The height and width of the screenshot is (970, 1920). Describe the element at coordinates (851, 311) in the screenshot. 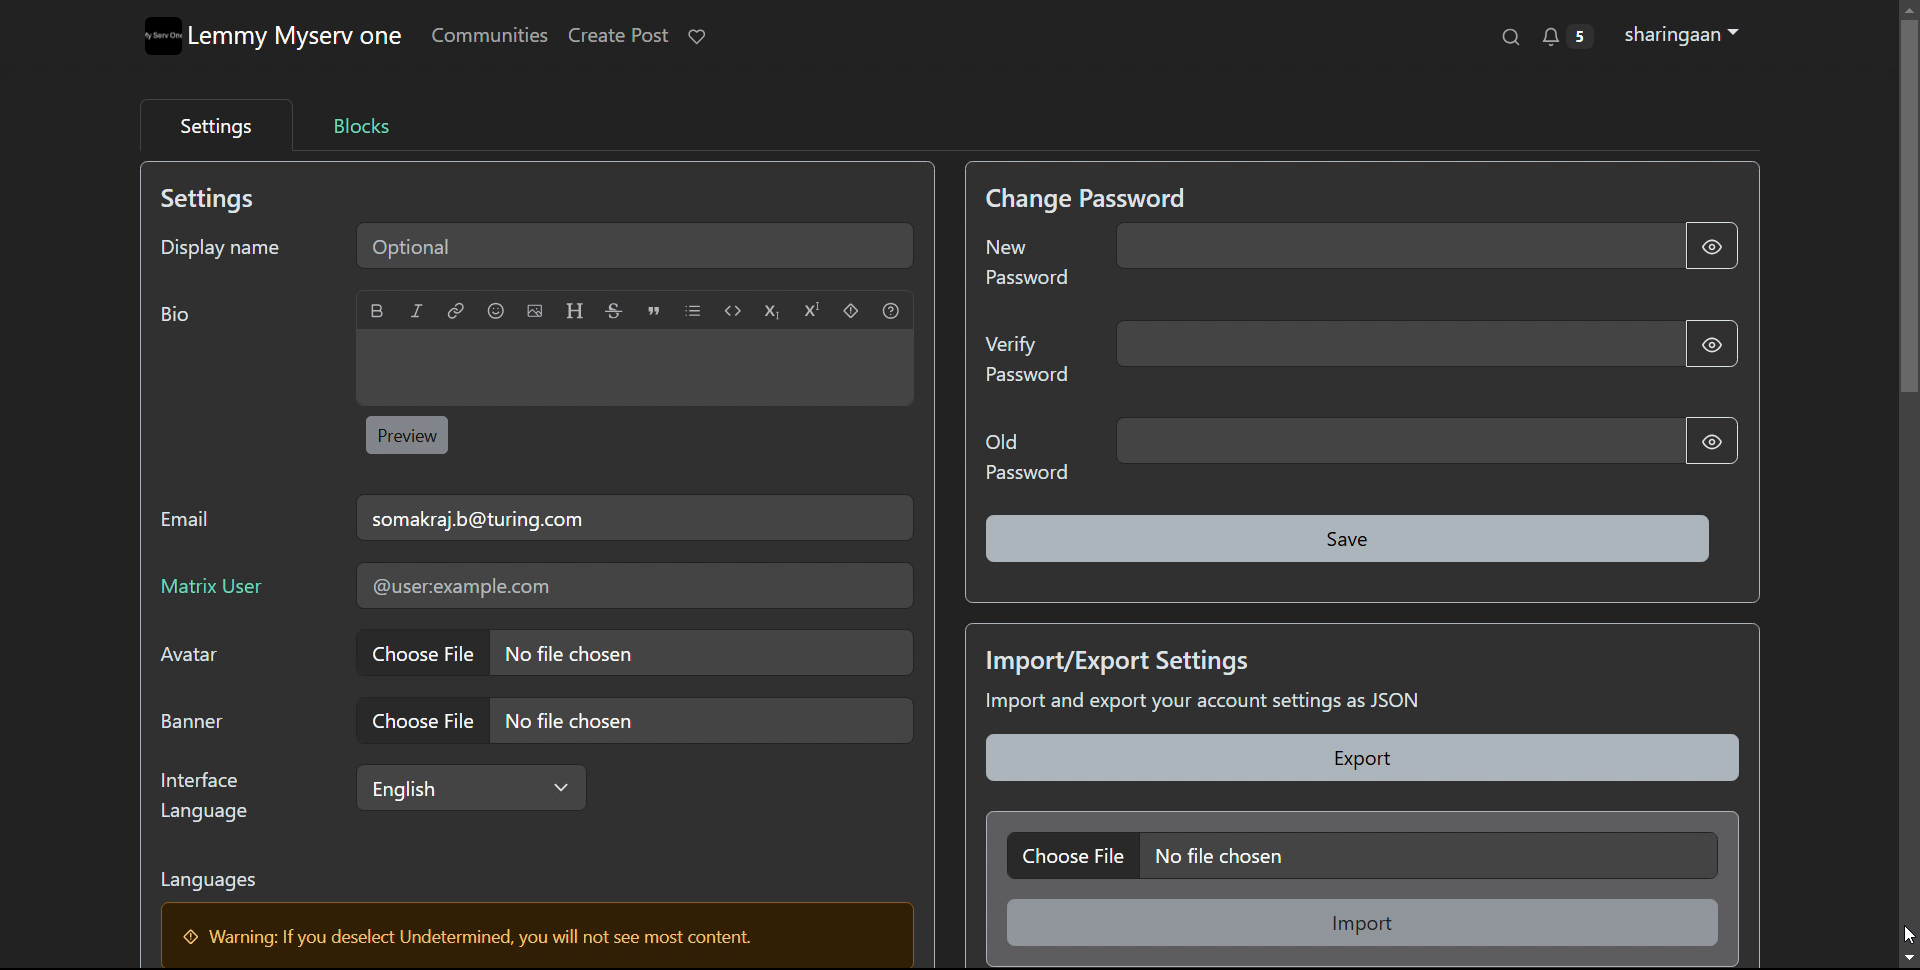

I see `spoiler` at that location.